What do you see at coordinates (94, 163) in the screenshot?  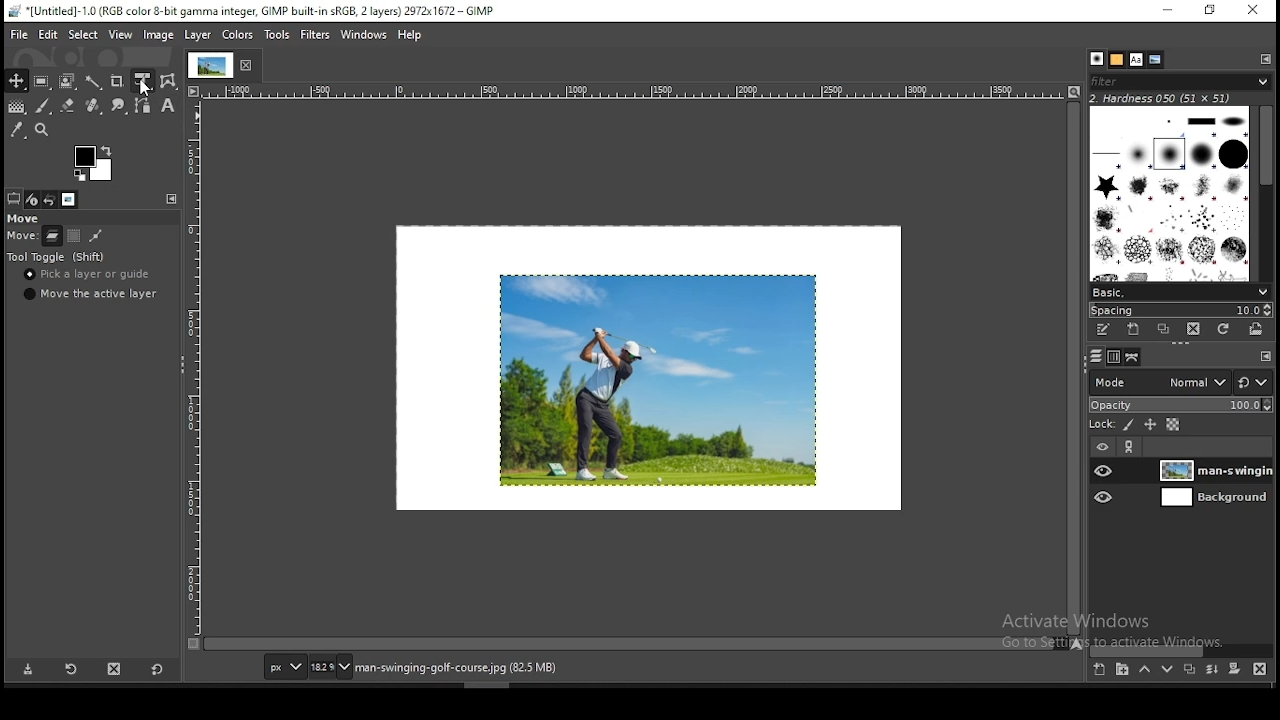 I see `colors` at bounding box center [94, 163].